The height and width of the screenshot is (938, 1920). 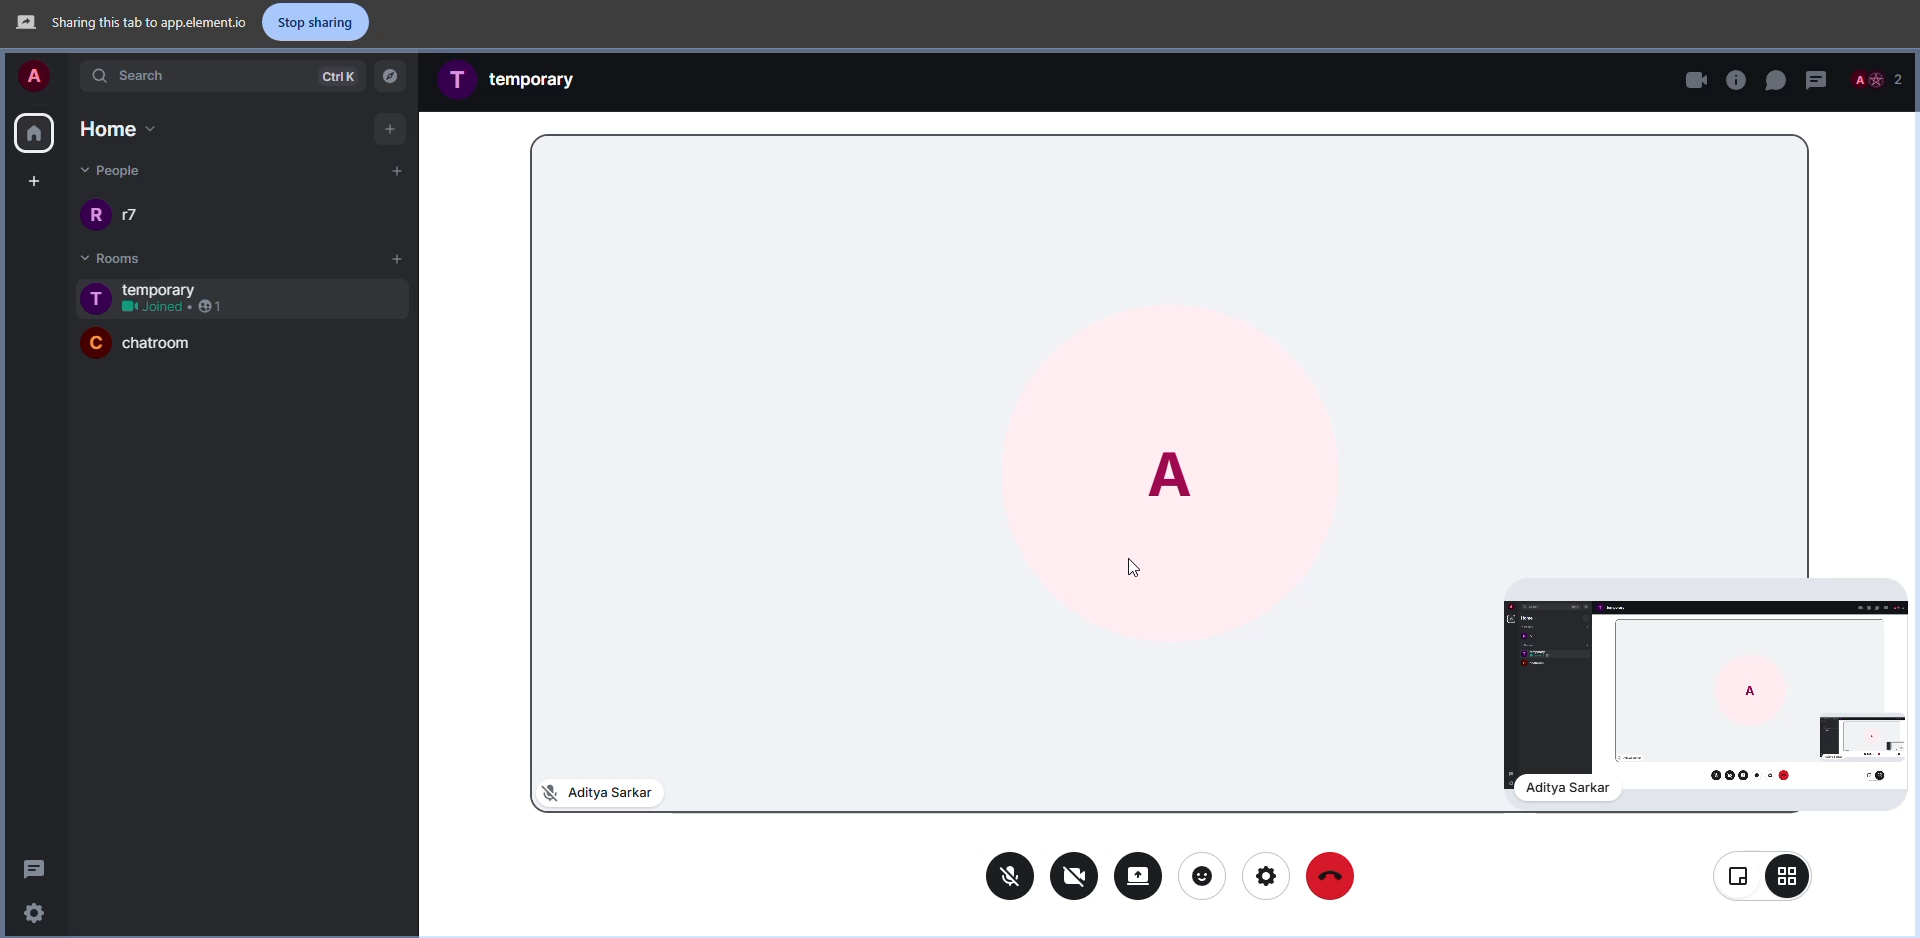 I want to click on profile, so click(x=457, y=79).